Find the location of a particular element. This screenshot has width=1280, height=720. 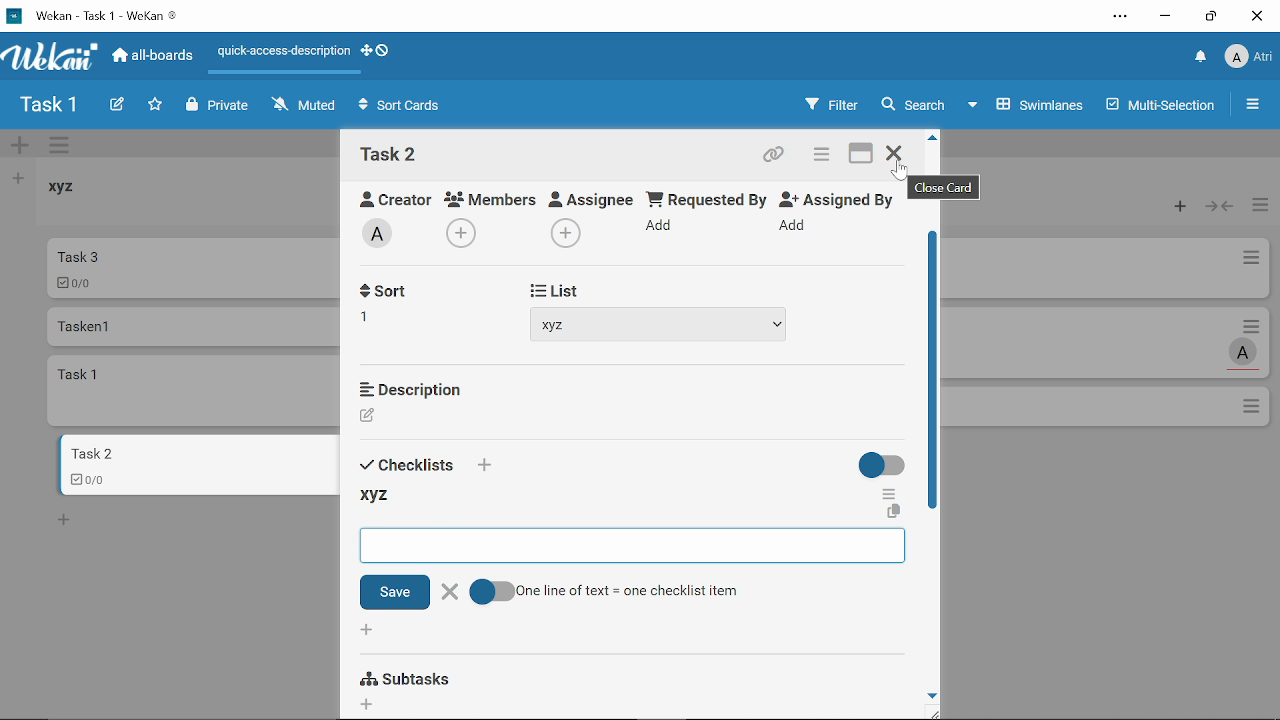

Show desktop drag handles is located at coordinates (365, 51).